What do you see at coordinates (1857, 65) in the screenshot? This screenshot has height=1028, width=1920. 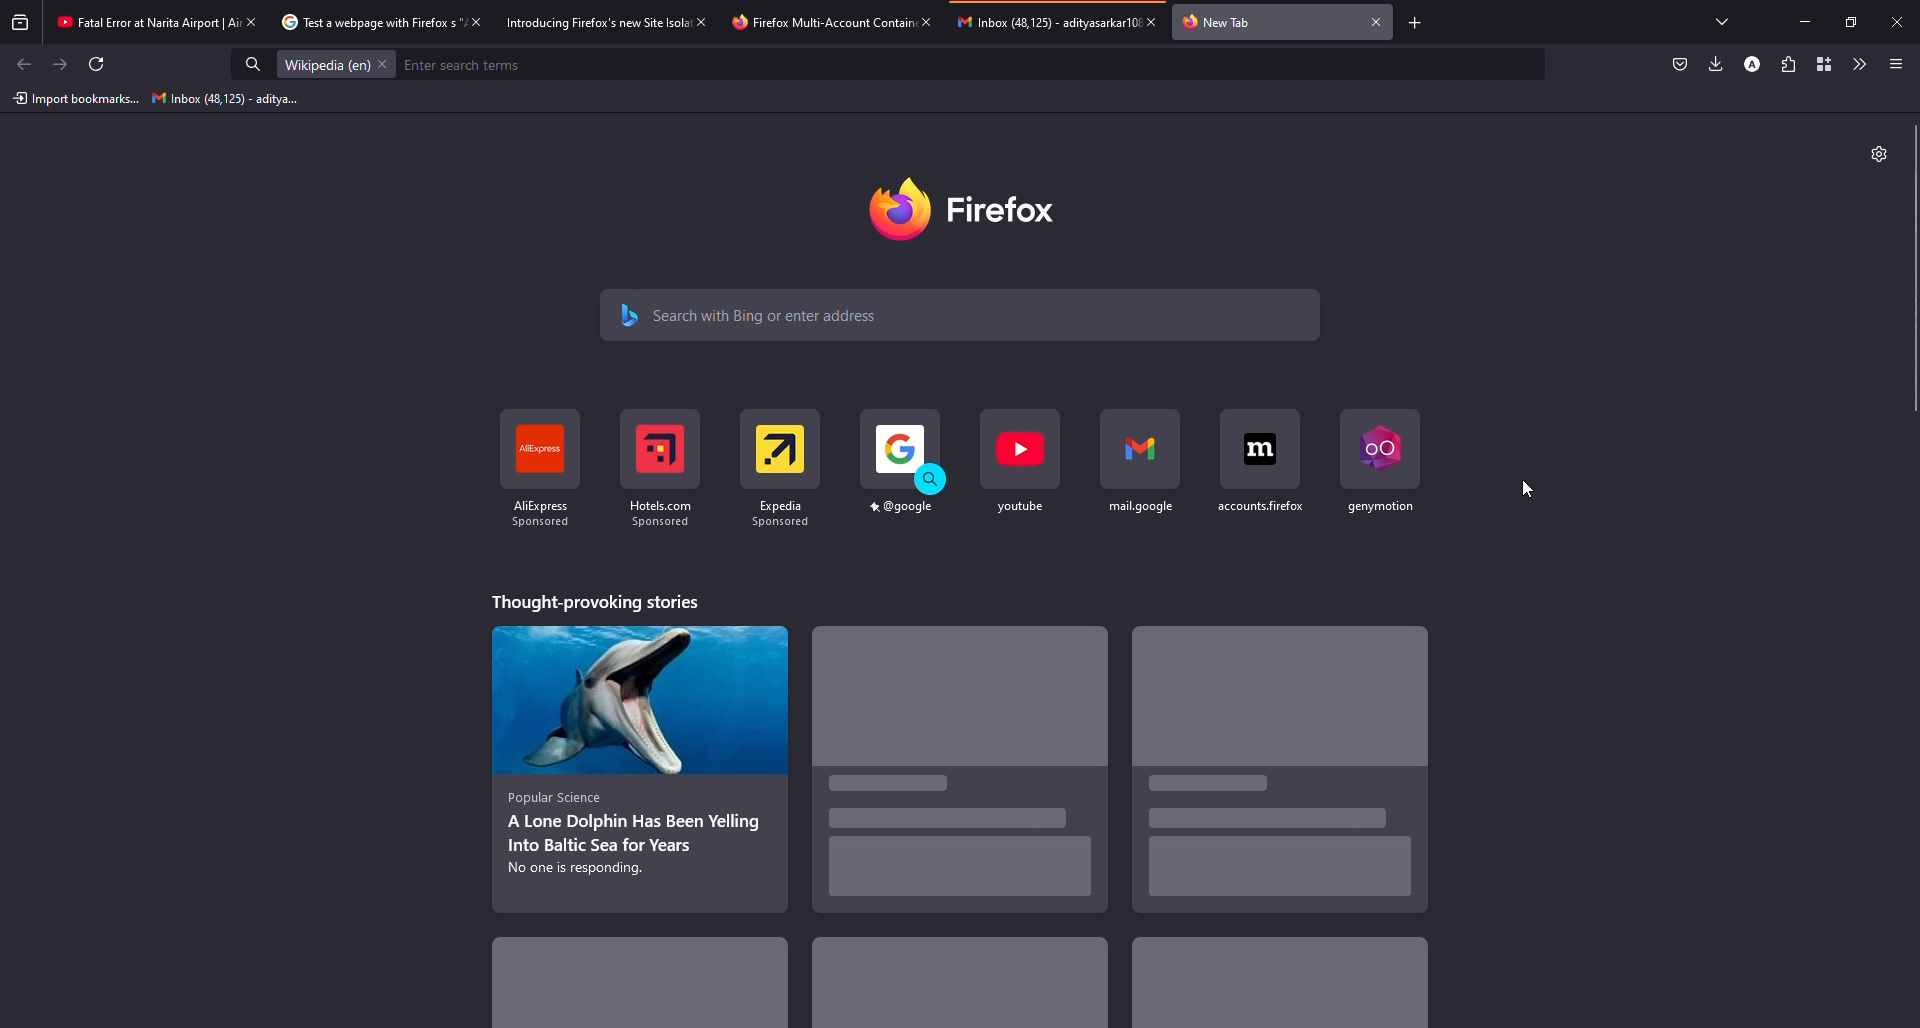 I see `more tools` at bounding box center [1857, 65].